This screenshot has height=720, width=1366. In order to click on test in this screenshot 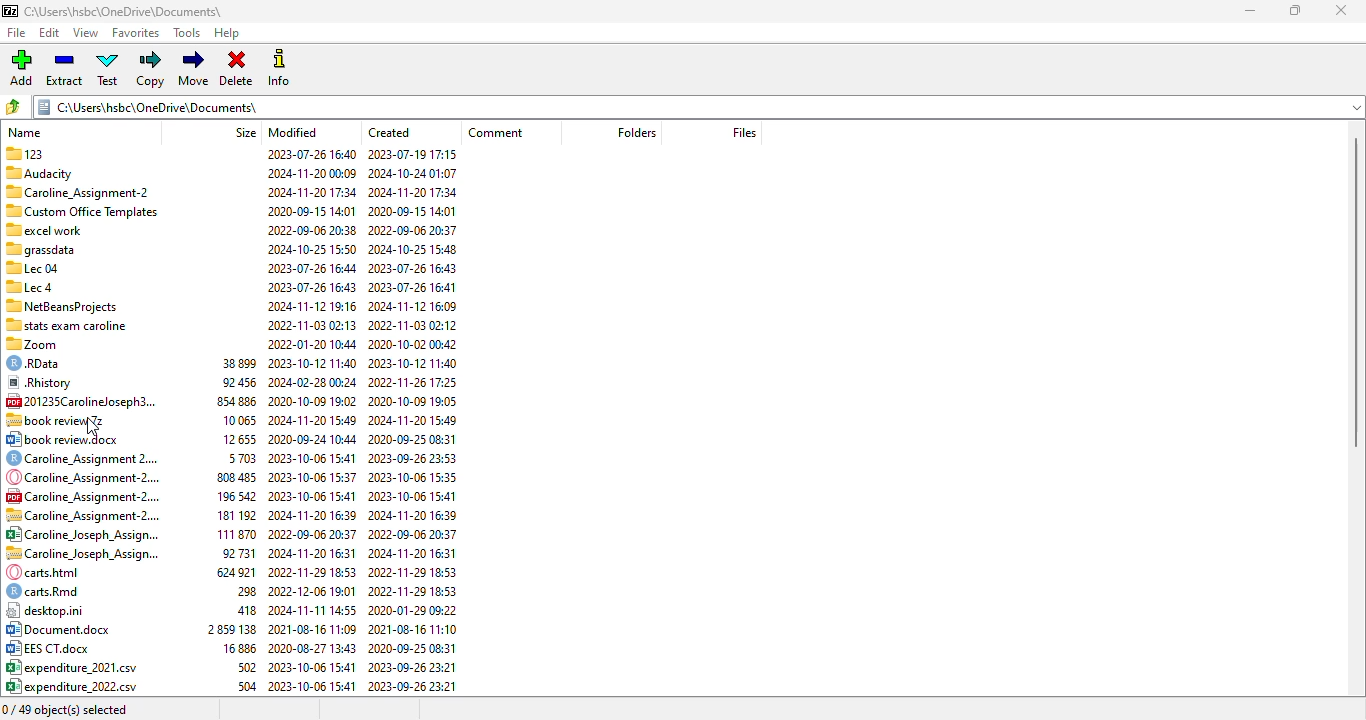, I will do `click(109, 69)`.